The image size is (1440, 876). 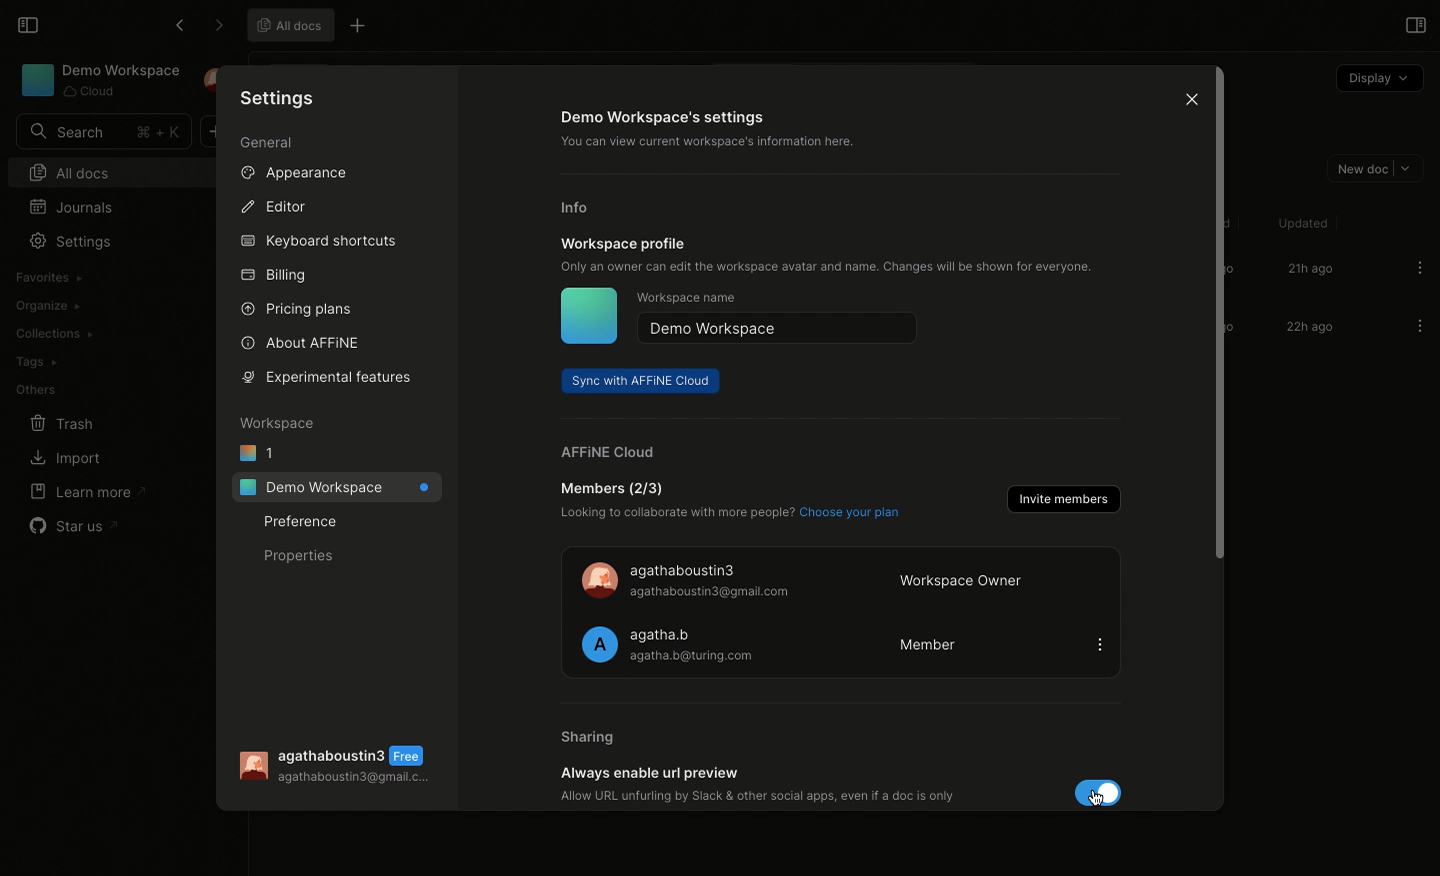 What do you see at coordinates (1413, 24) in the screenshot?
I see `Open right panel` at bounding box center [1413, 24].